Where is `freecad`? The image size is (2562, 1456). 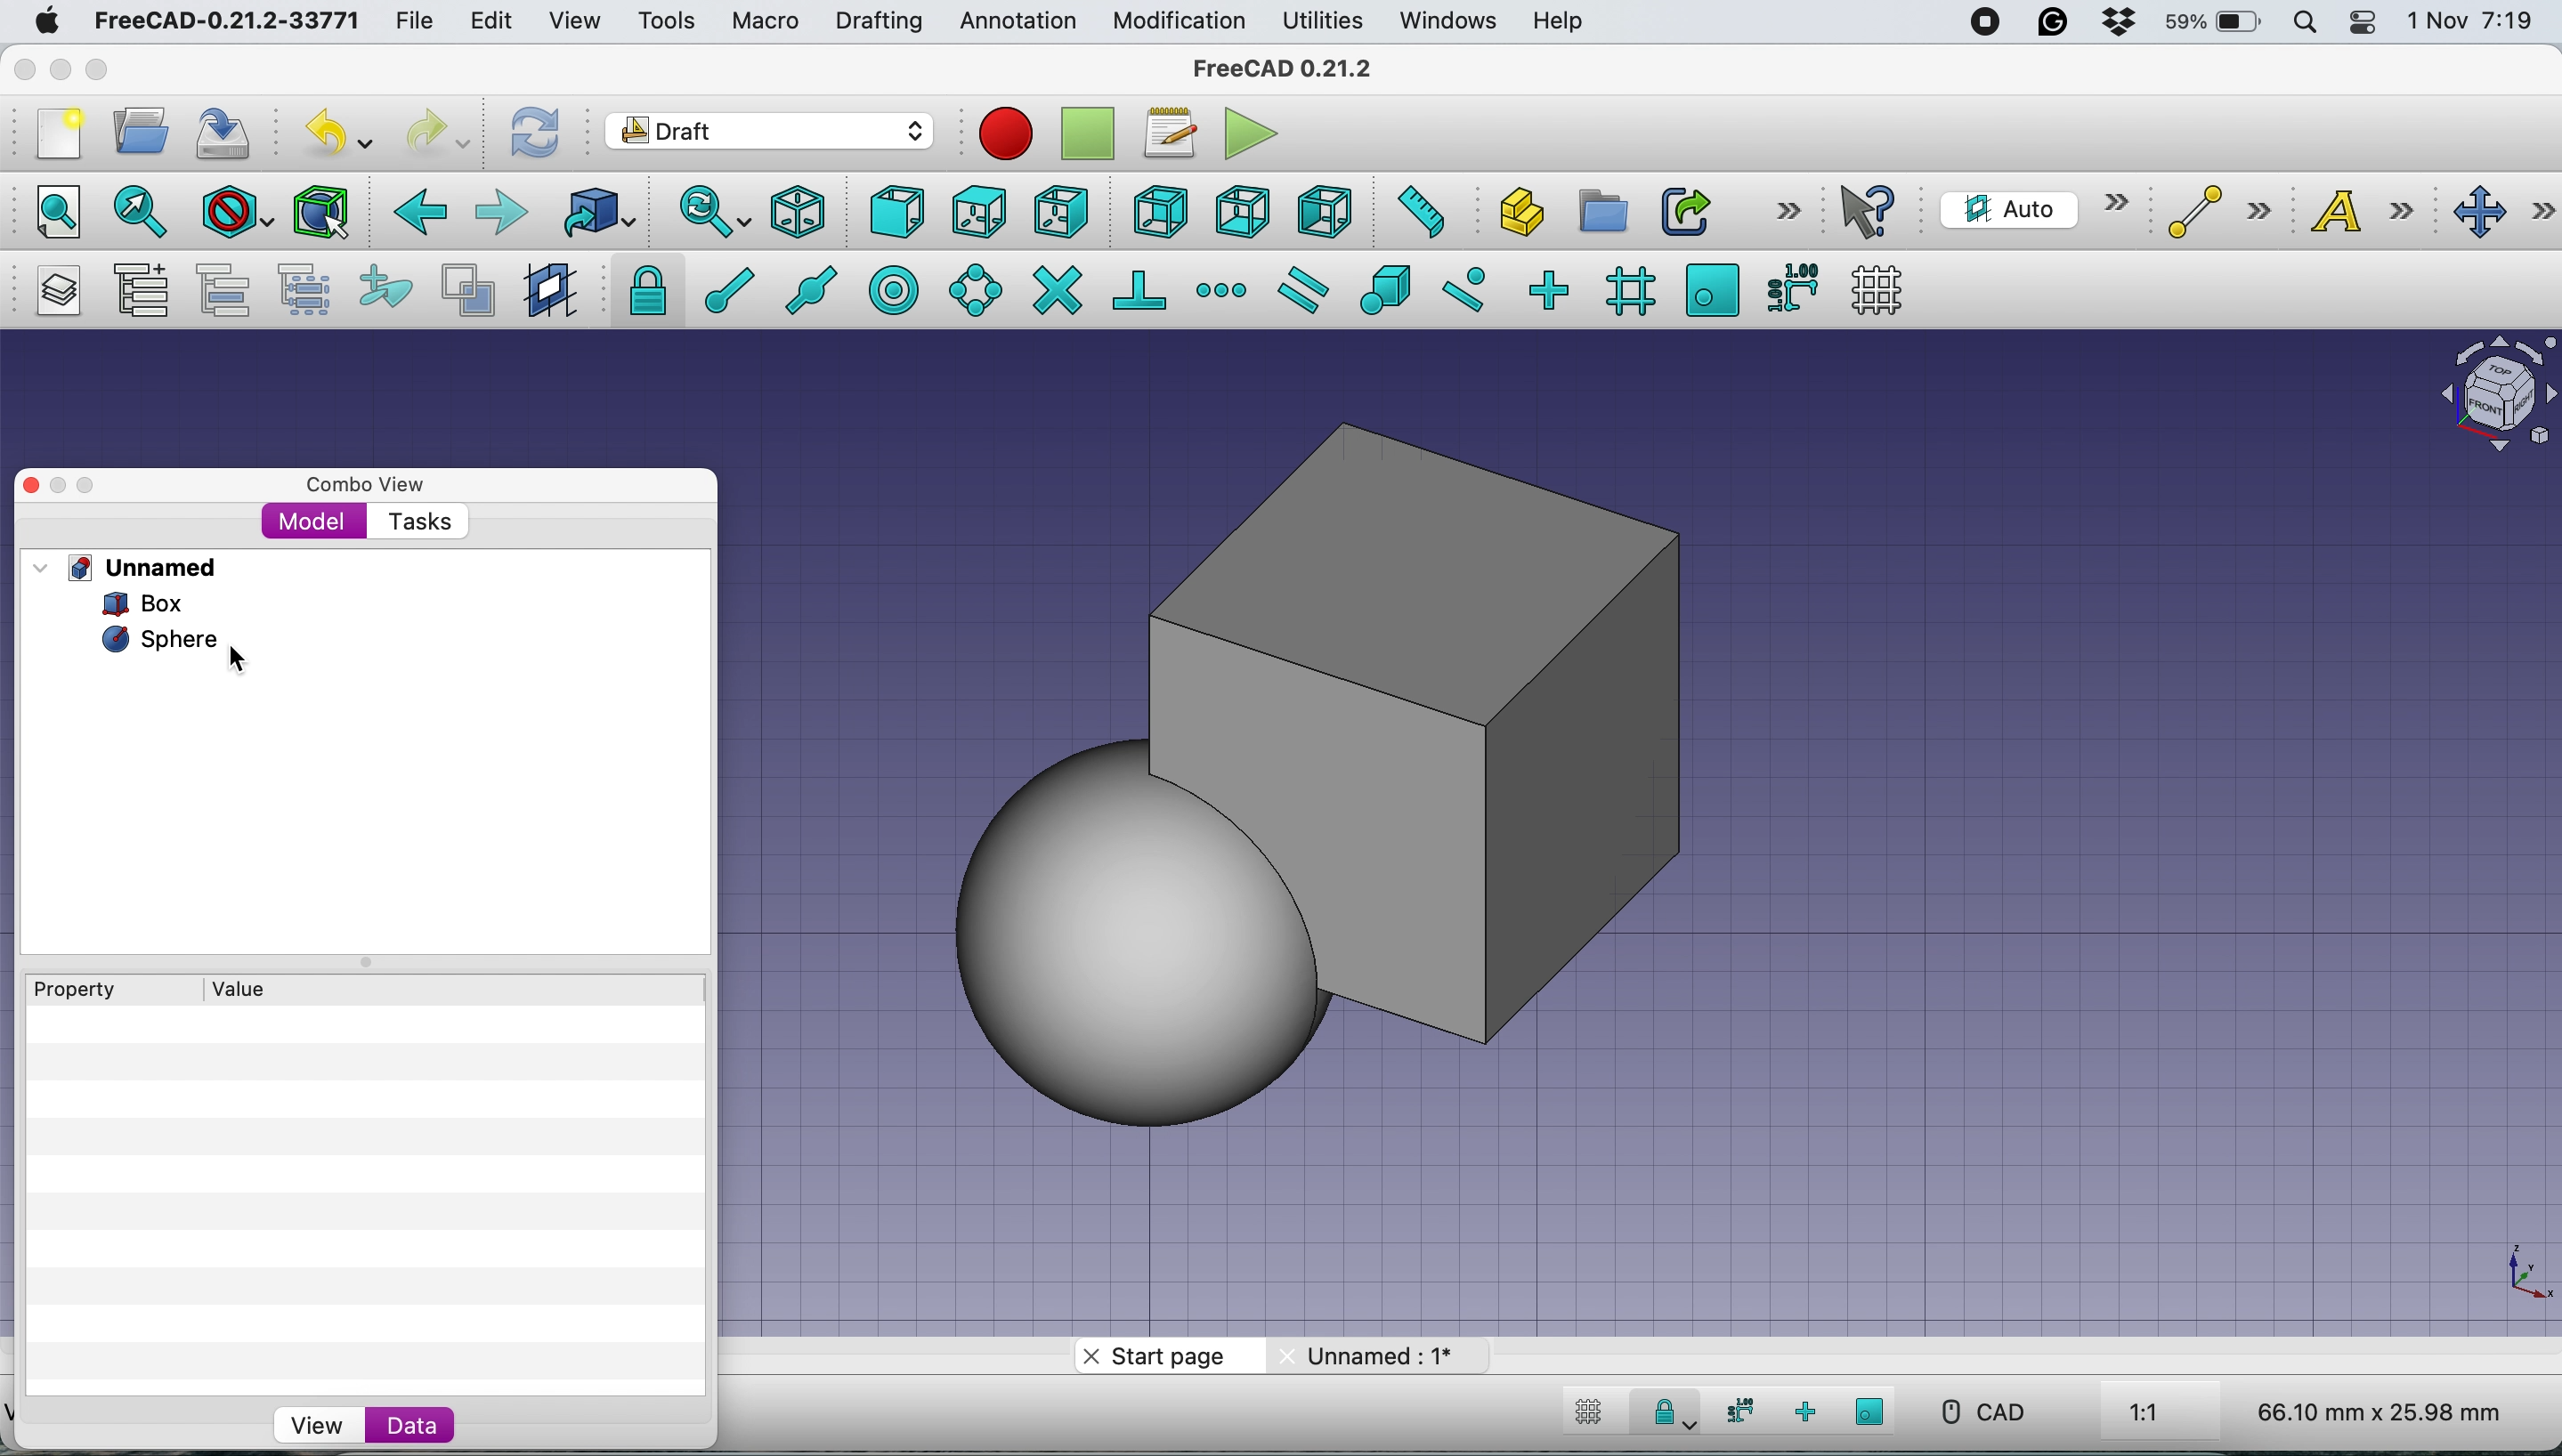
freecad is located at coordinates (226, 22).